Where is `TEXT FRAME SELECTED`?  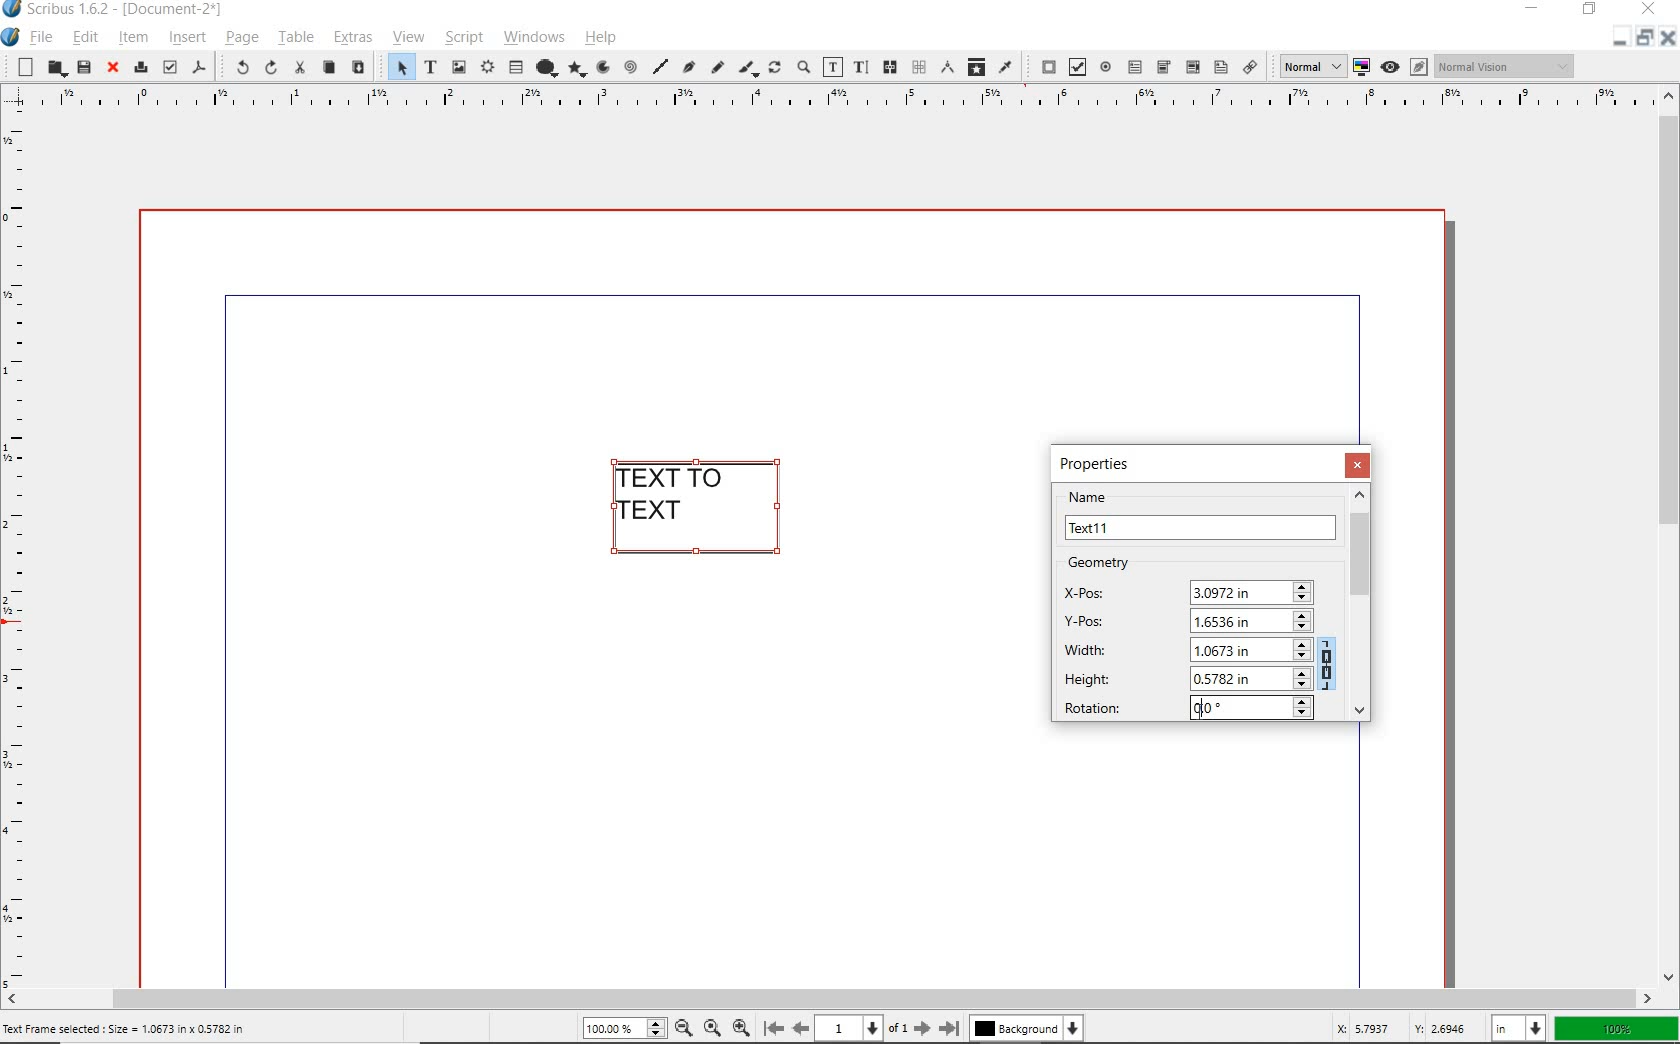
TEXT FRAME SELECTED is located at coordinates (703, 509).